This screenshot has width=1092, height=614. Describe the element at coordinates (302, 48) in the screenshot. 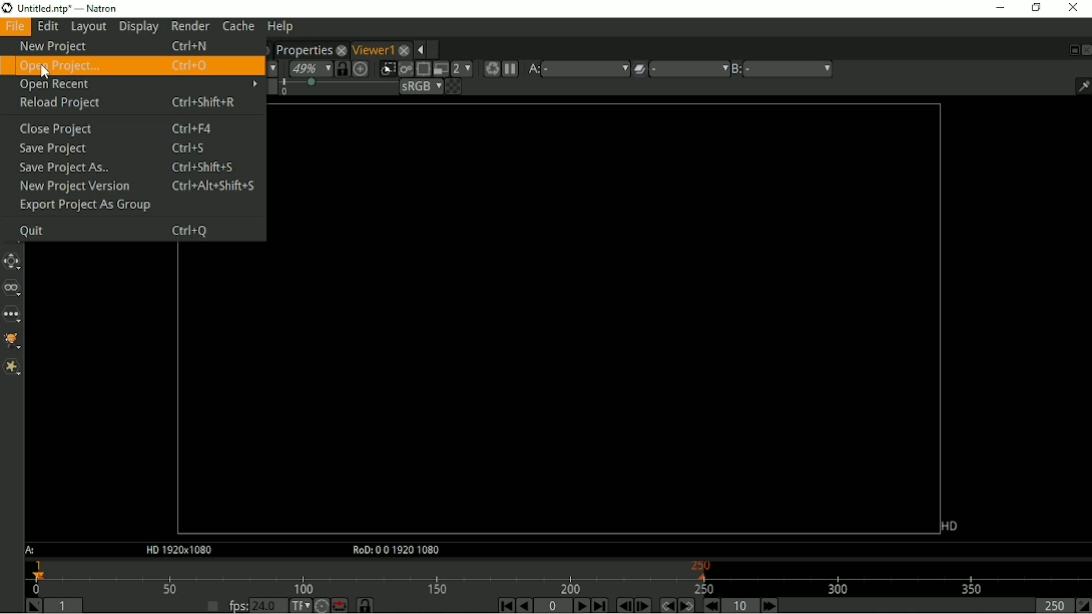

I see `Properties` at that location.